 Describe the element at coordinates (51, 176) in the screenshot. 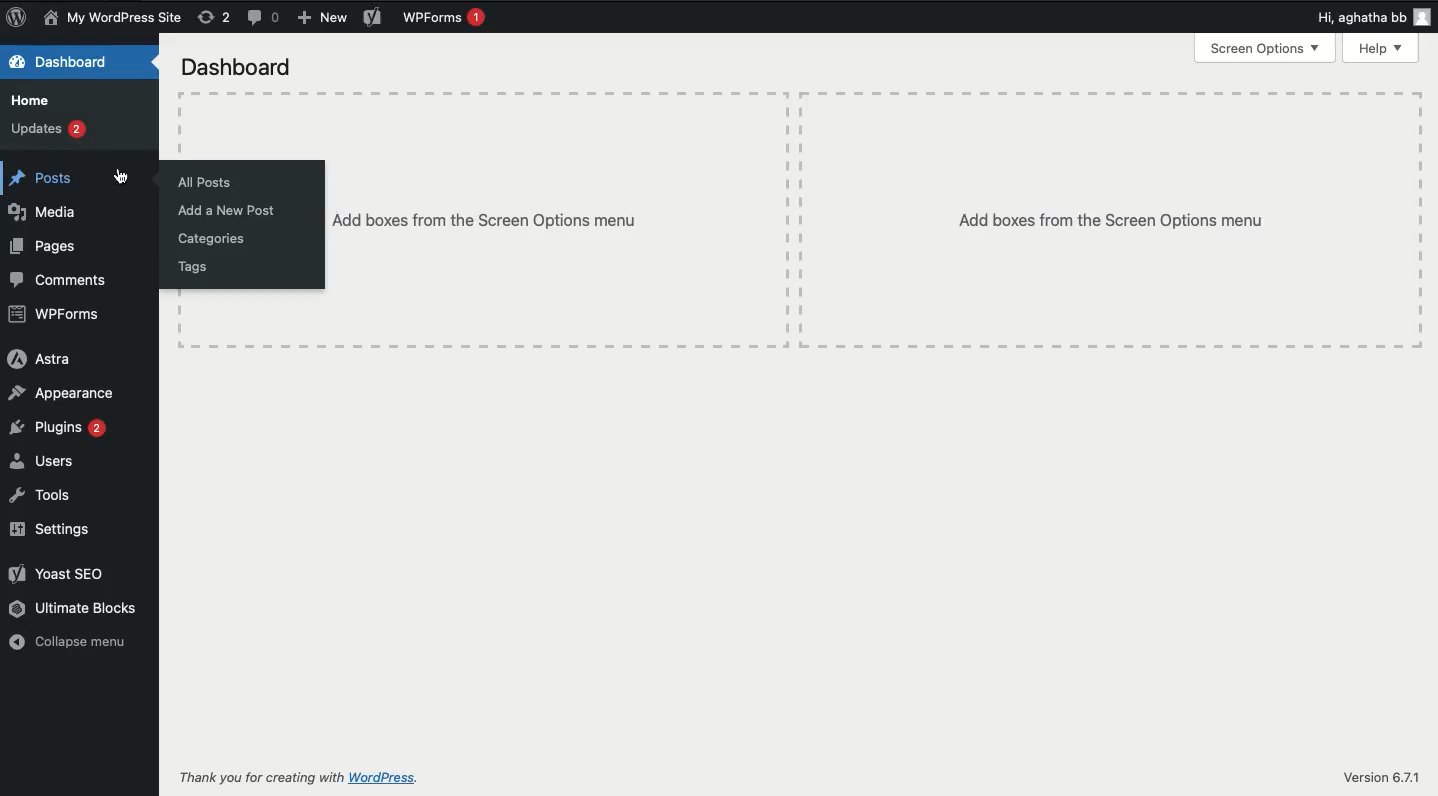

I see `Posts` at that location.